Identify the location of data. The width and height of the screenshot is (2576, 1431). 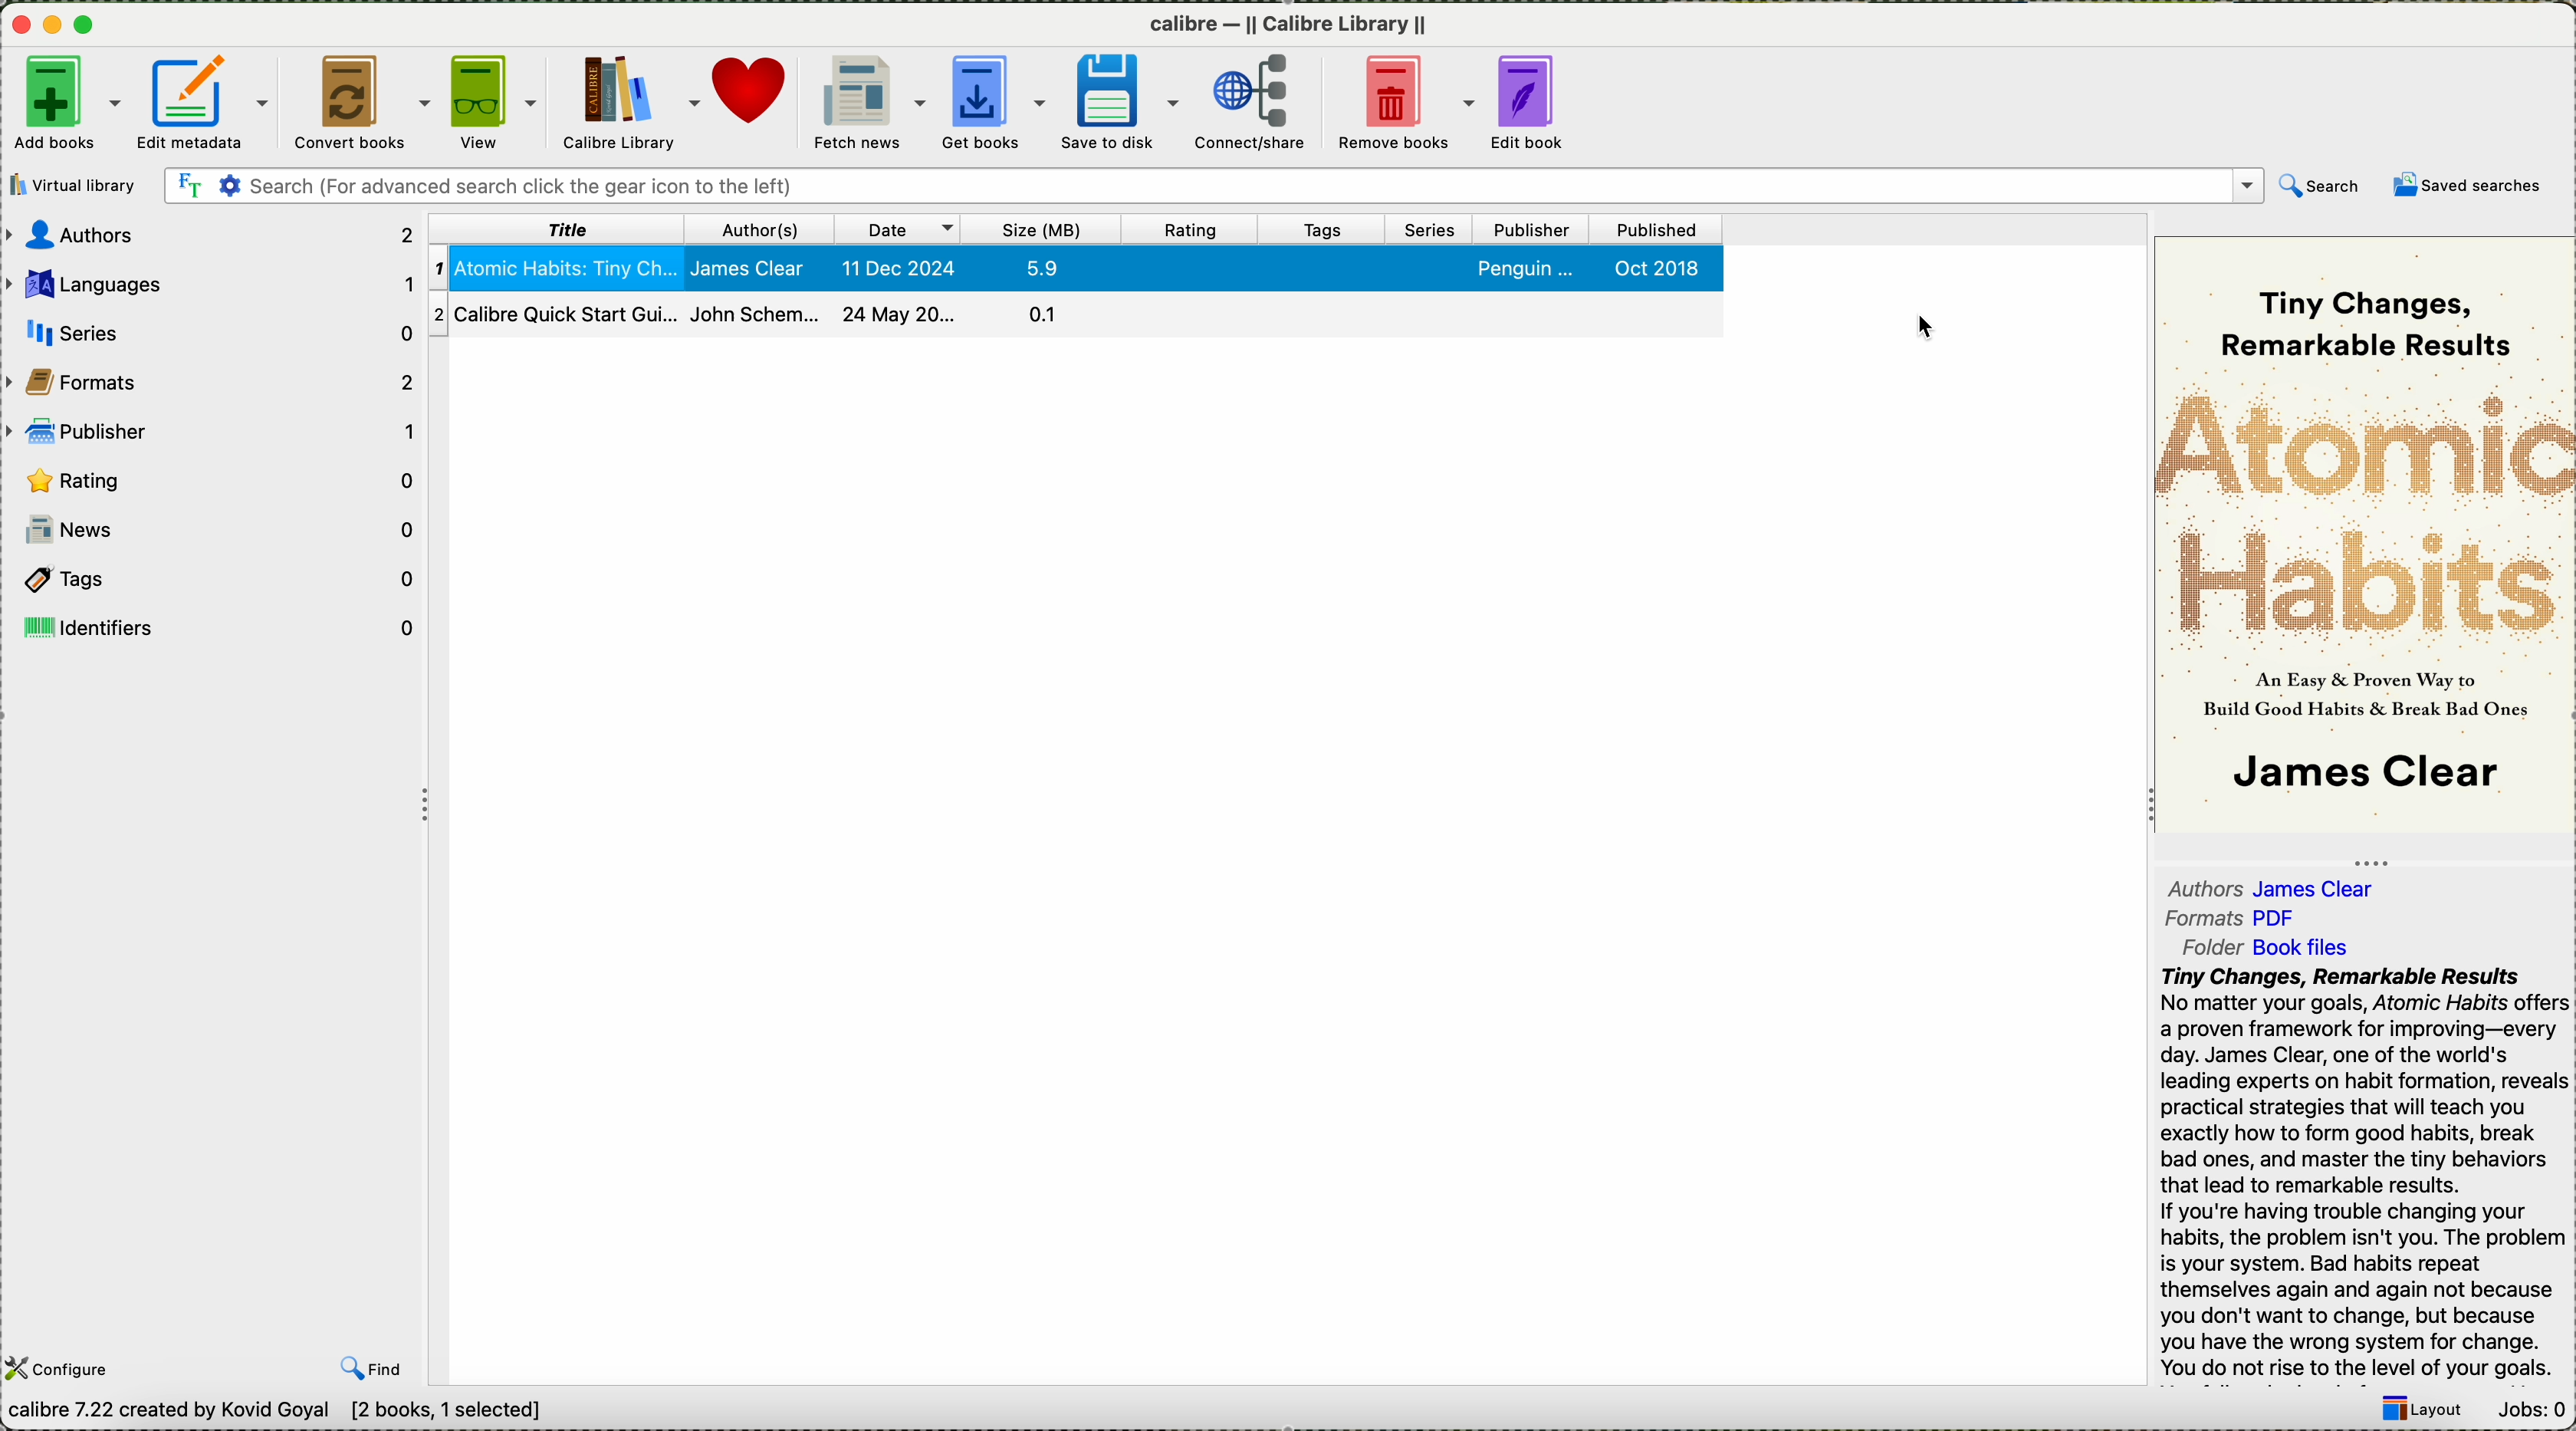
(312, 1411).